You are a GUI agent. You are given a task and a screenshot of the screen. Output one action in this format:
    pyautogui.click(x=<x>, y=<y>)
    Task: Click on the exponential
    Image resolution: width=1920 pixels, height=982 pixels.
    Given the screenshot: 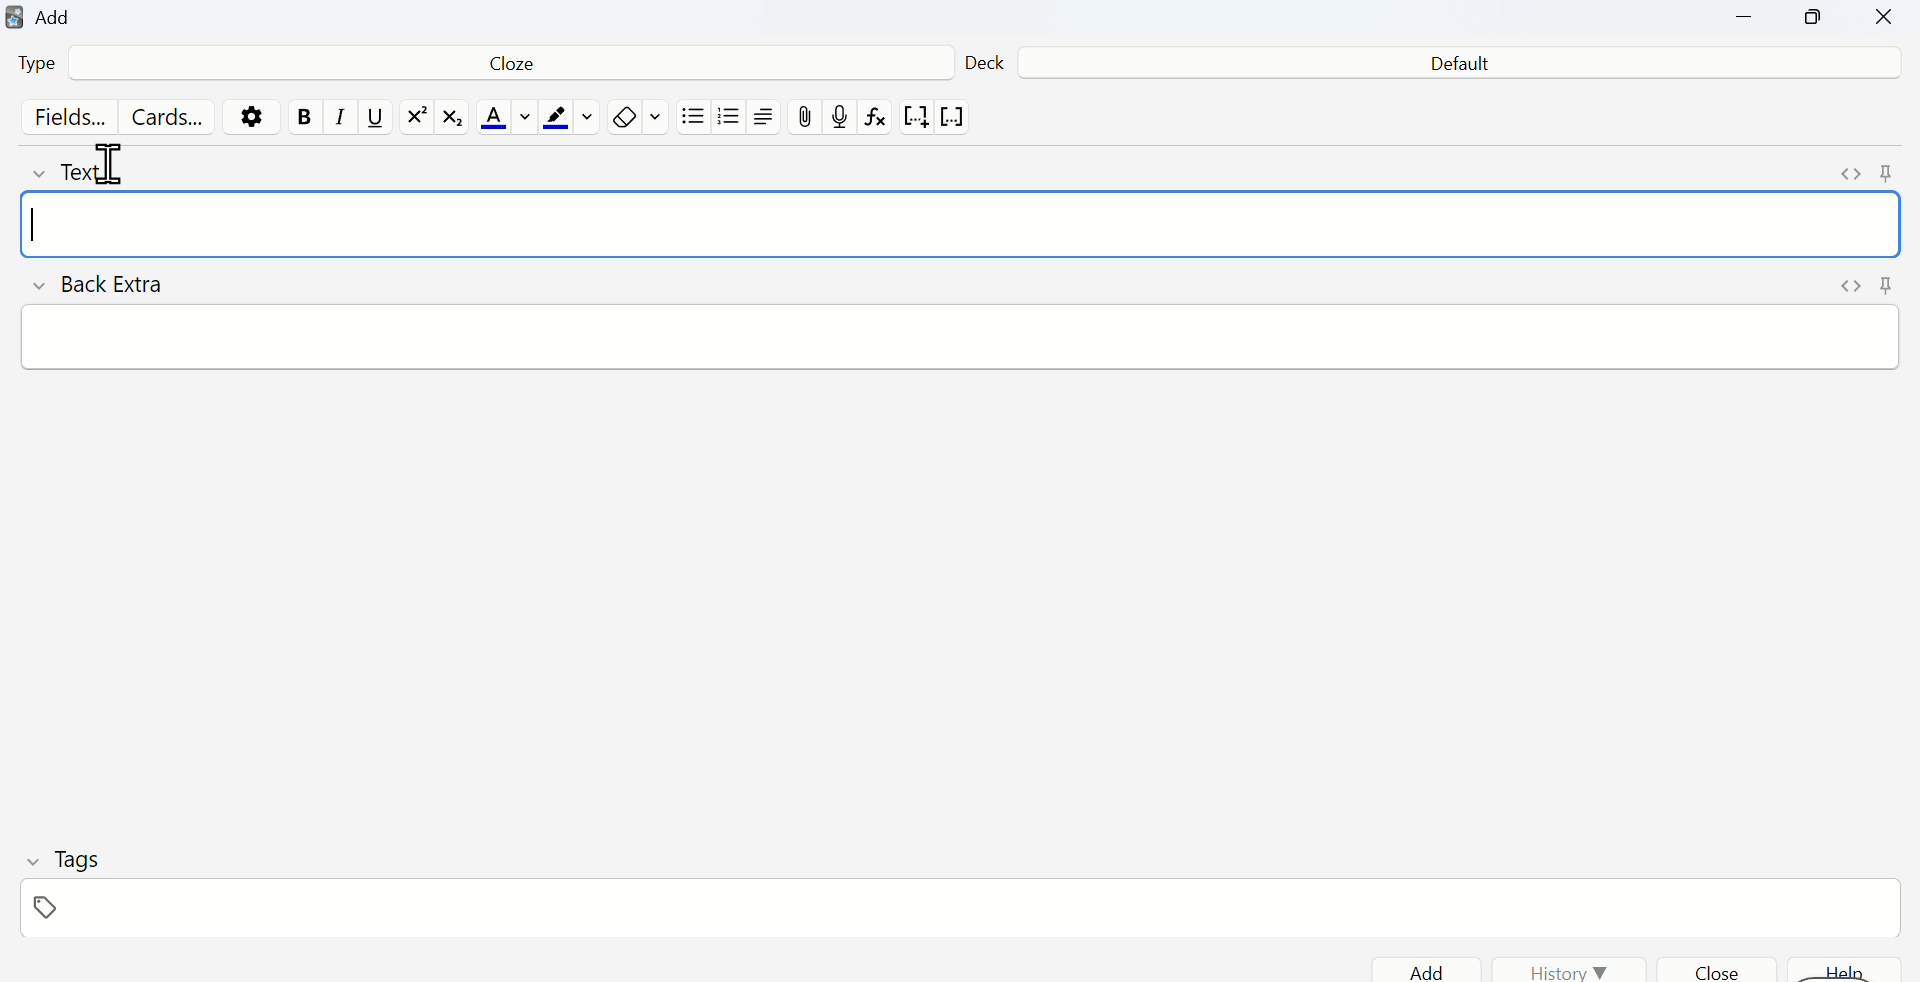 What is the action you would take?
    pyautogui.click(x=416, y=118)
    